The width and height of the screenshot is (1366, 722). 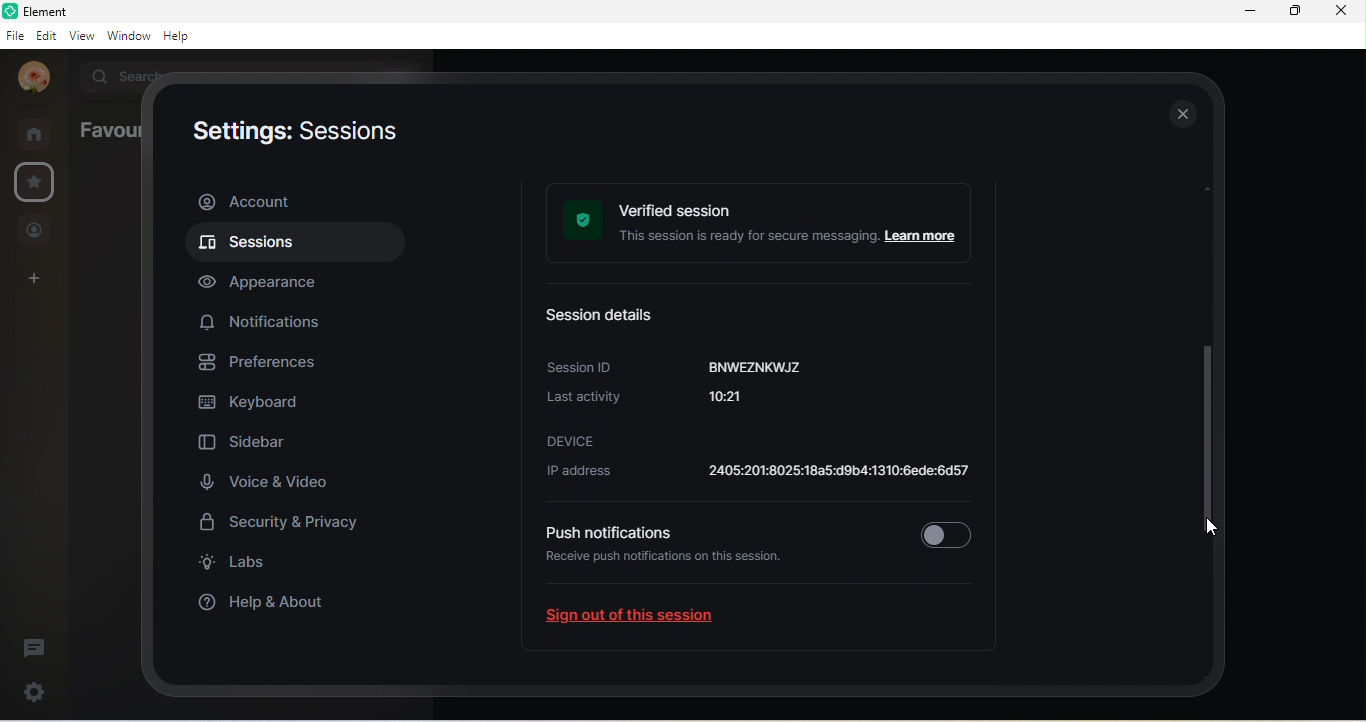 I want to click on session details, so click(x=610, y=317).